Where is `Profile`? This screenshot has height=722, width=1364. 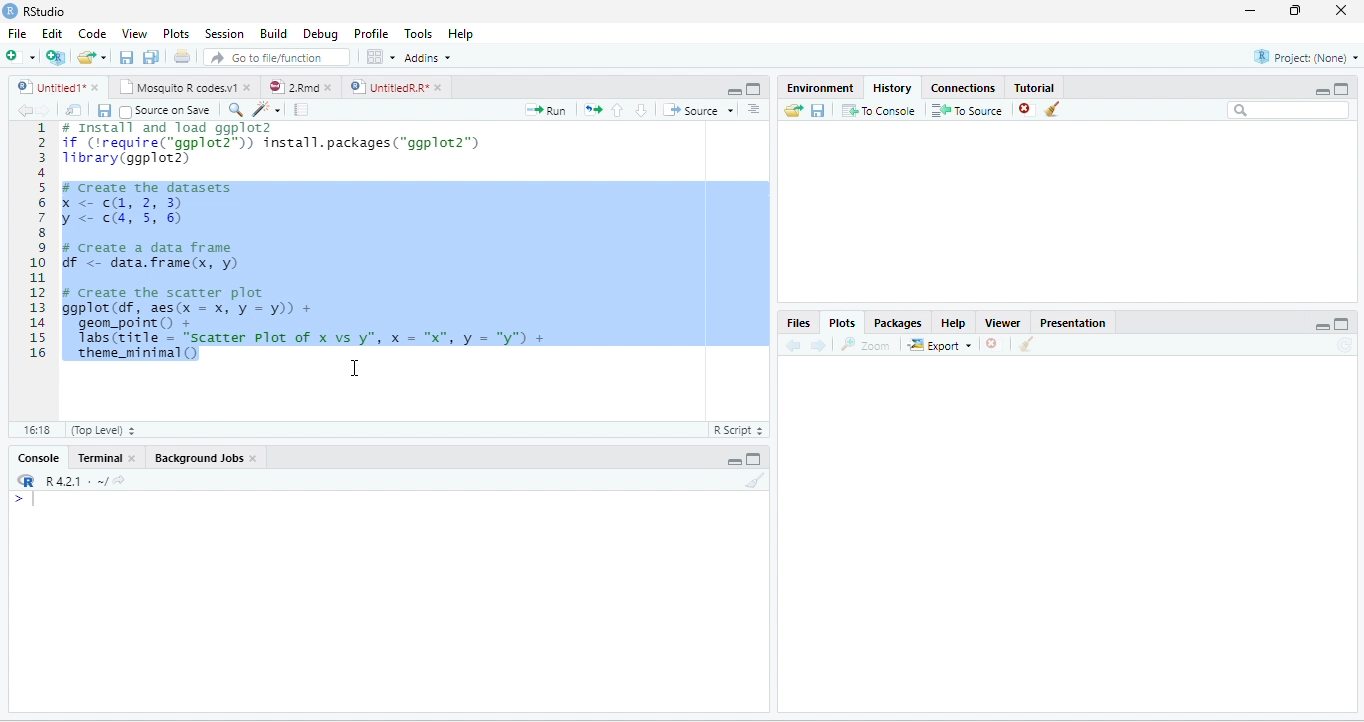
Profile is located at coordinates (371, 33).